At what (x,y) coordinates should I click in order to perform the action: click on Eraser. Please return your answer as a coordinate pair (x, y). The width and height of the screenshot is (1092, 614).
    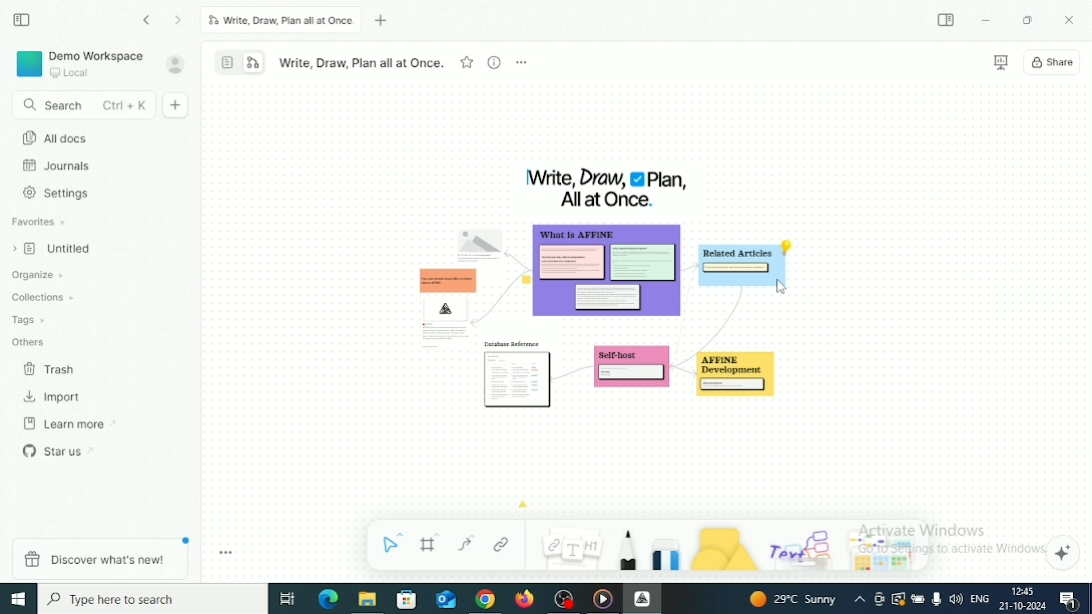
    Looking at the image, I should click on (666, 551).